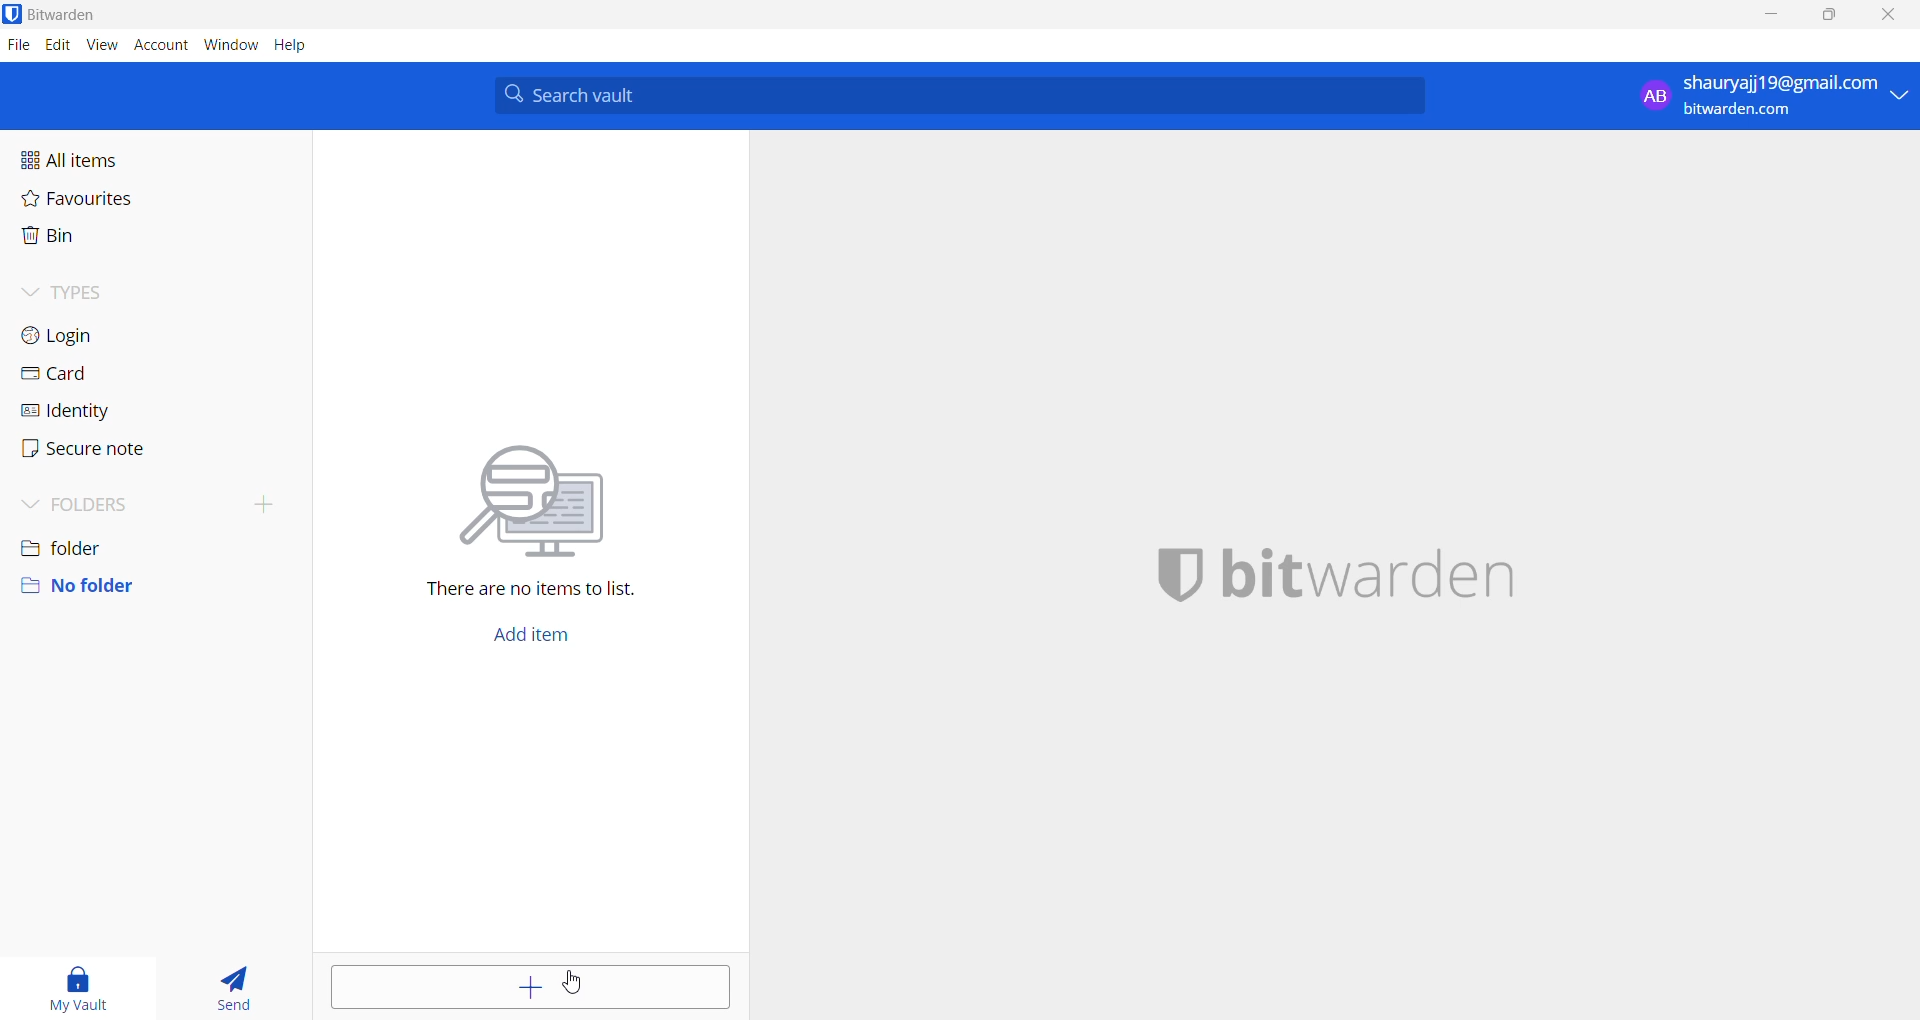 This screenshot has width=1920, height=1020. Describe the element at coordinates (160, 500) in the screenshot. I see `folders` at that location.